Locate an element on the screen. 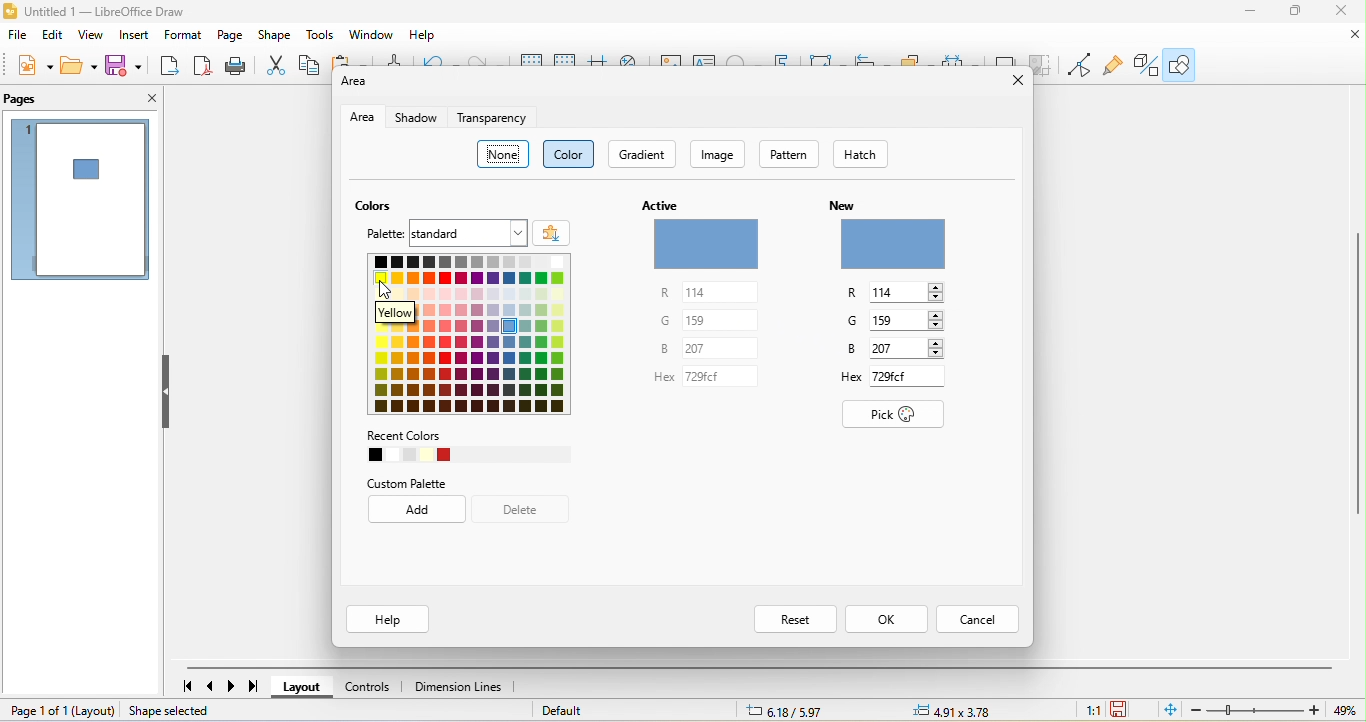  1:1 is located at coordinates (1091, 711).